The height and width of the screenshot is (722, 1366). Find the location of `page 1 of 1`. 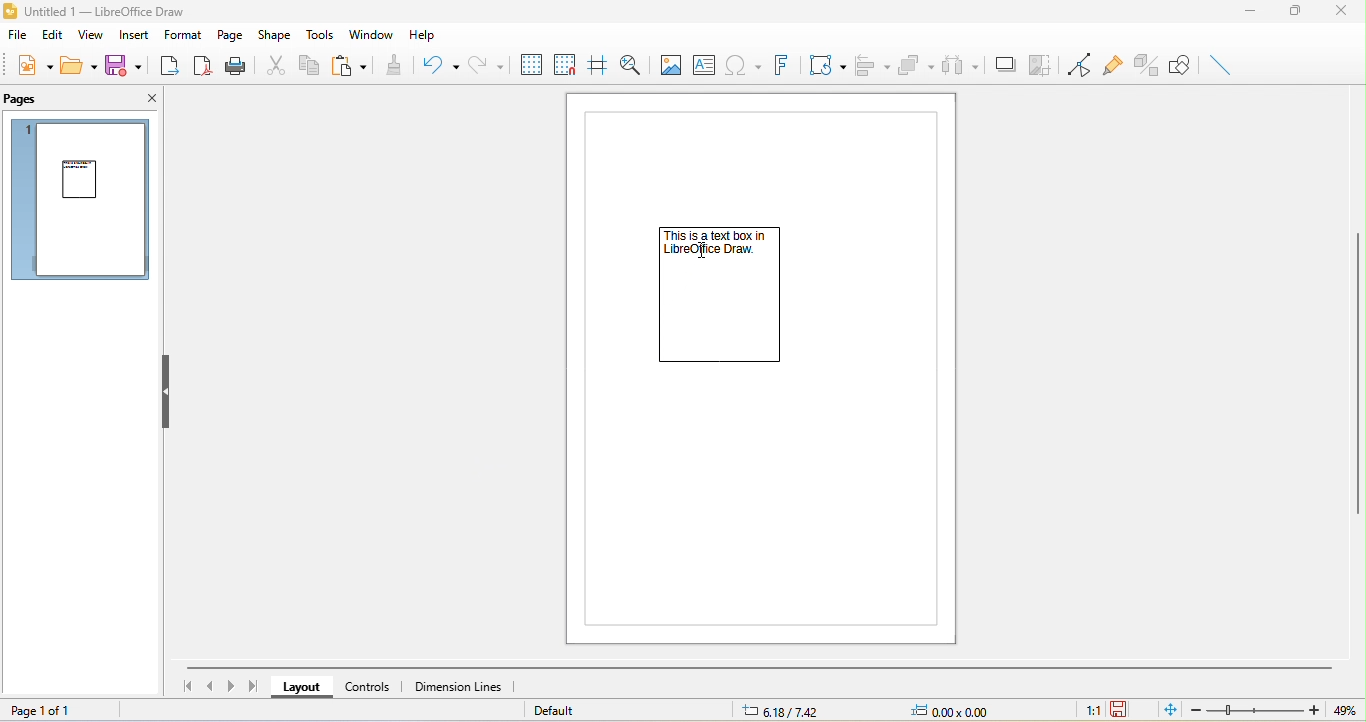

page 1 of 1 is located at coordinates (55, 712).